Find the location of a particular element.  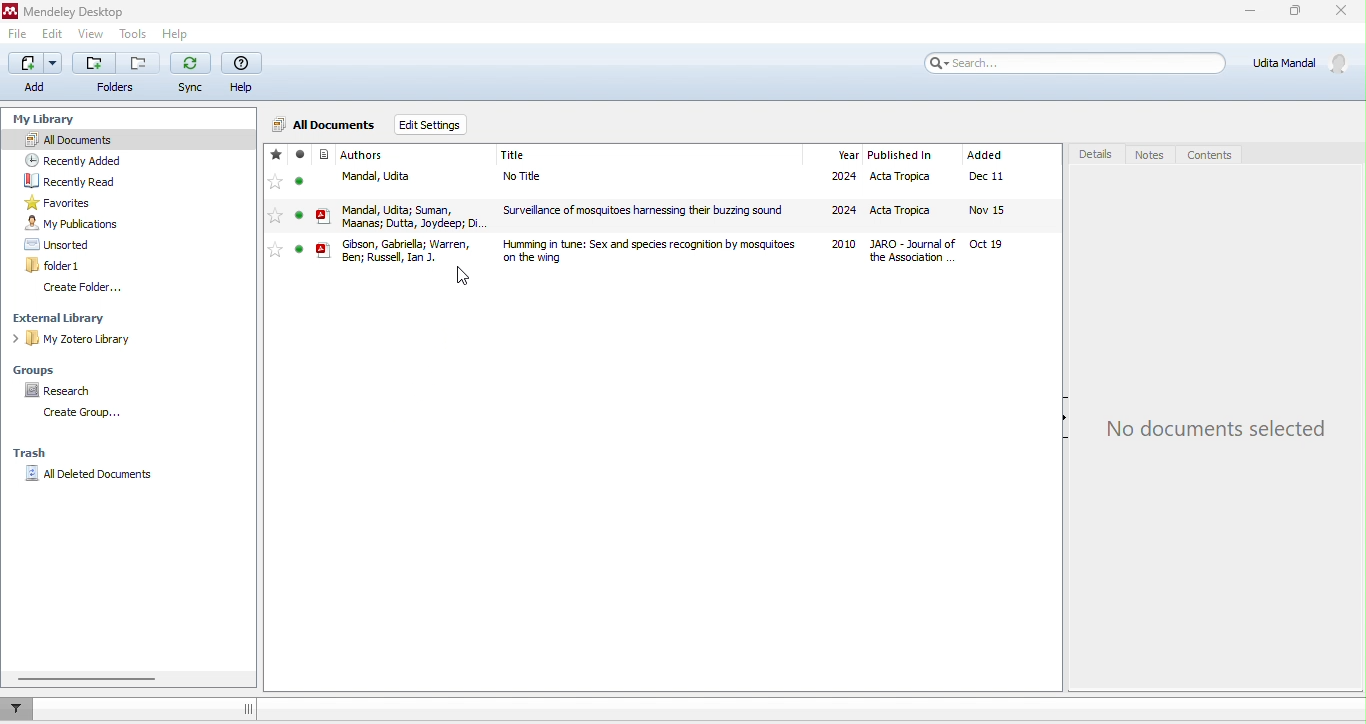

sync is located at coordinates (192, 75).